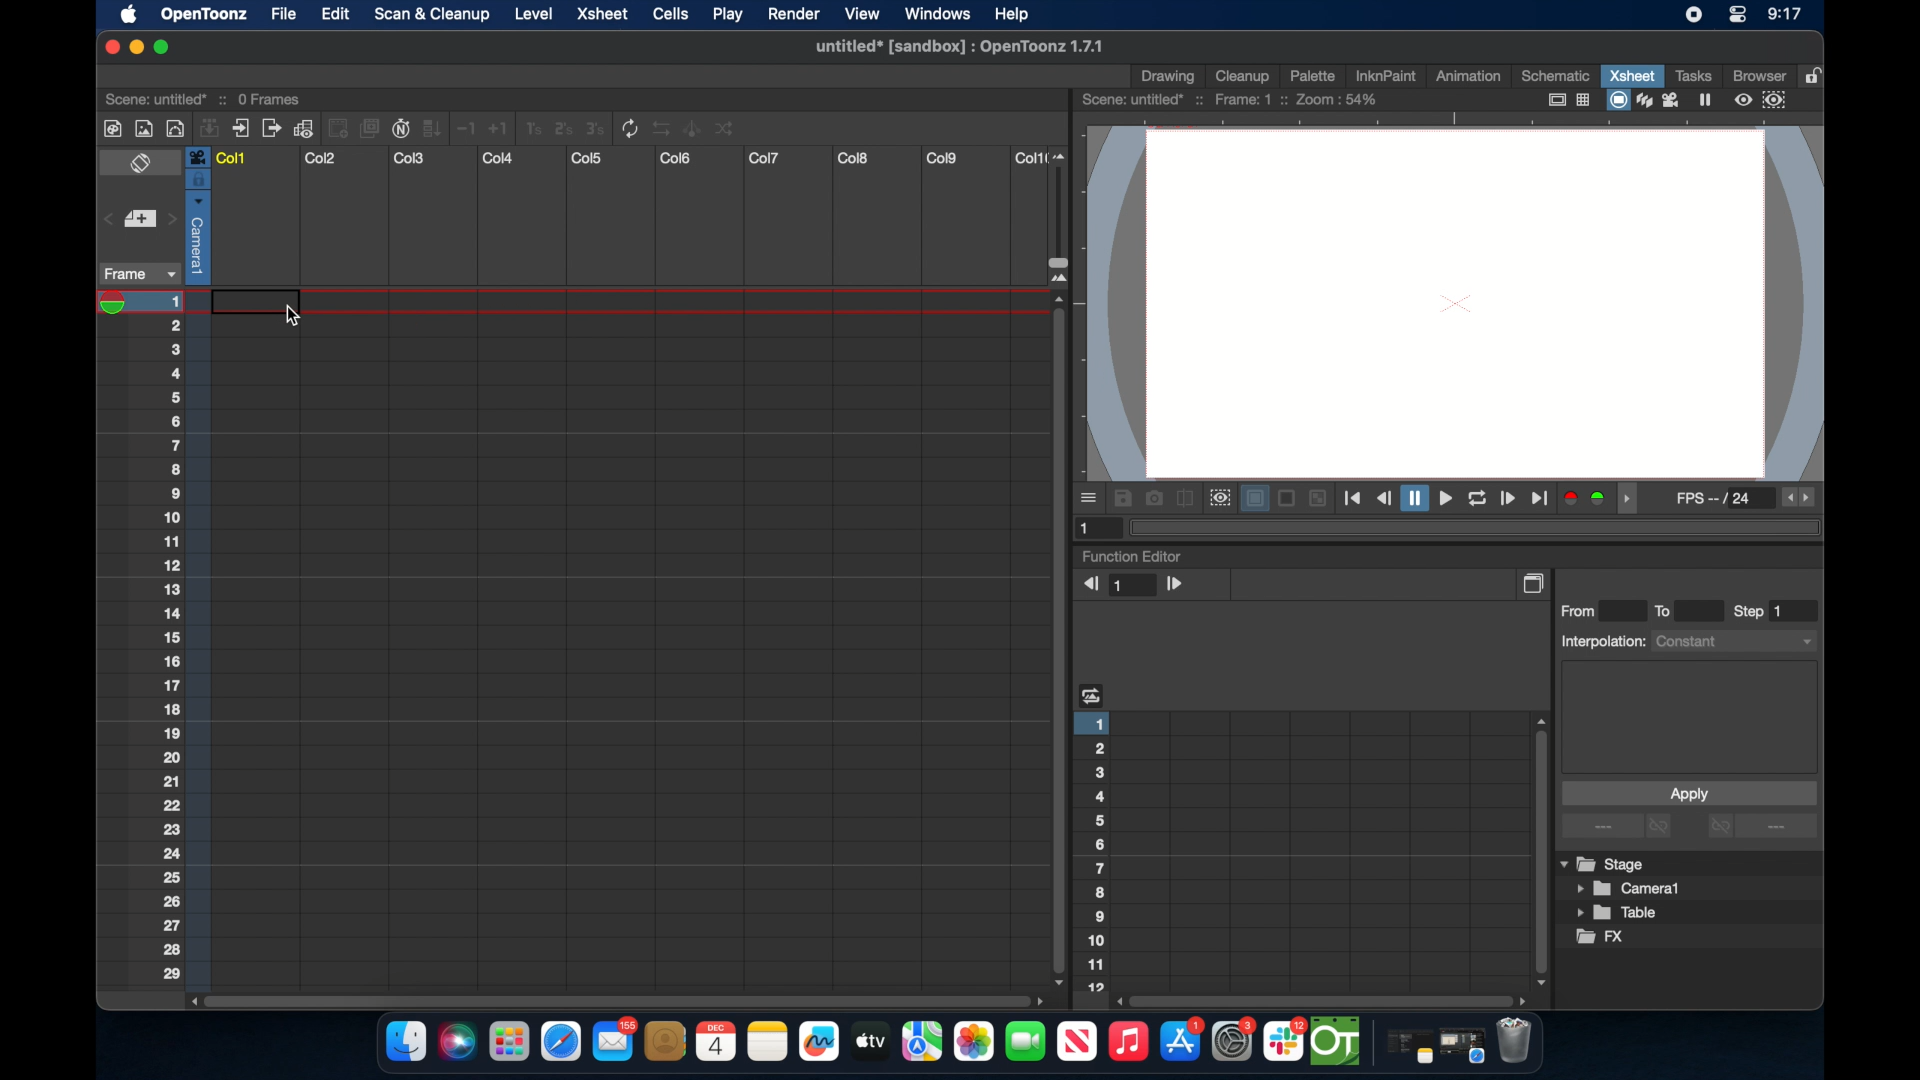 The image size is (1920, 1080). Describe the element at coordinates (1092, 694) in the screenshot. I see `heading` at that location.